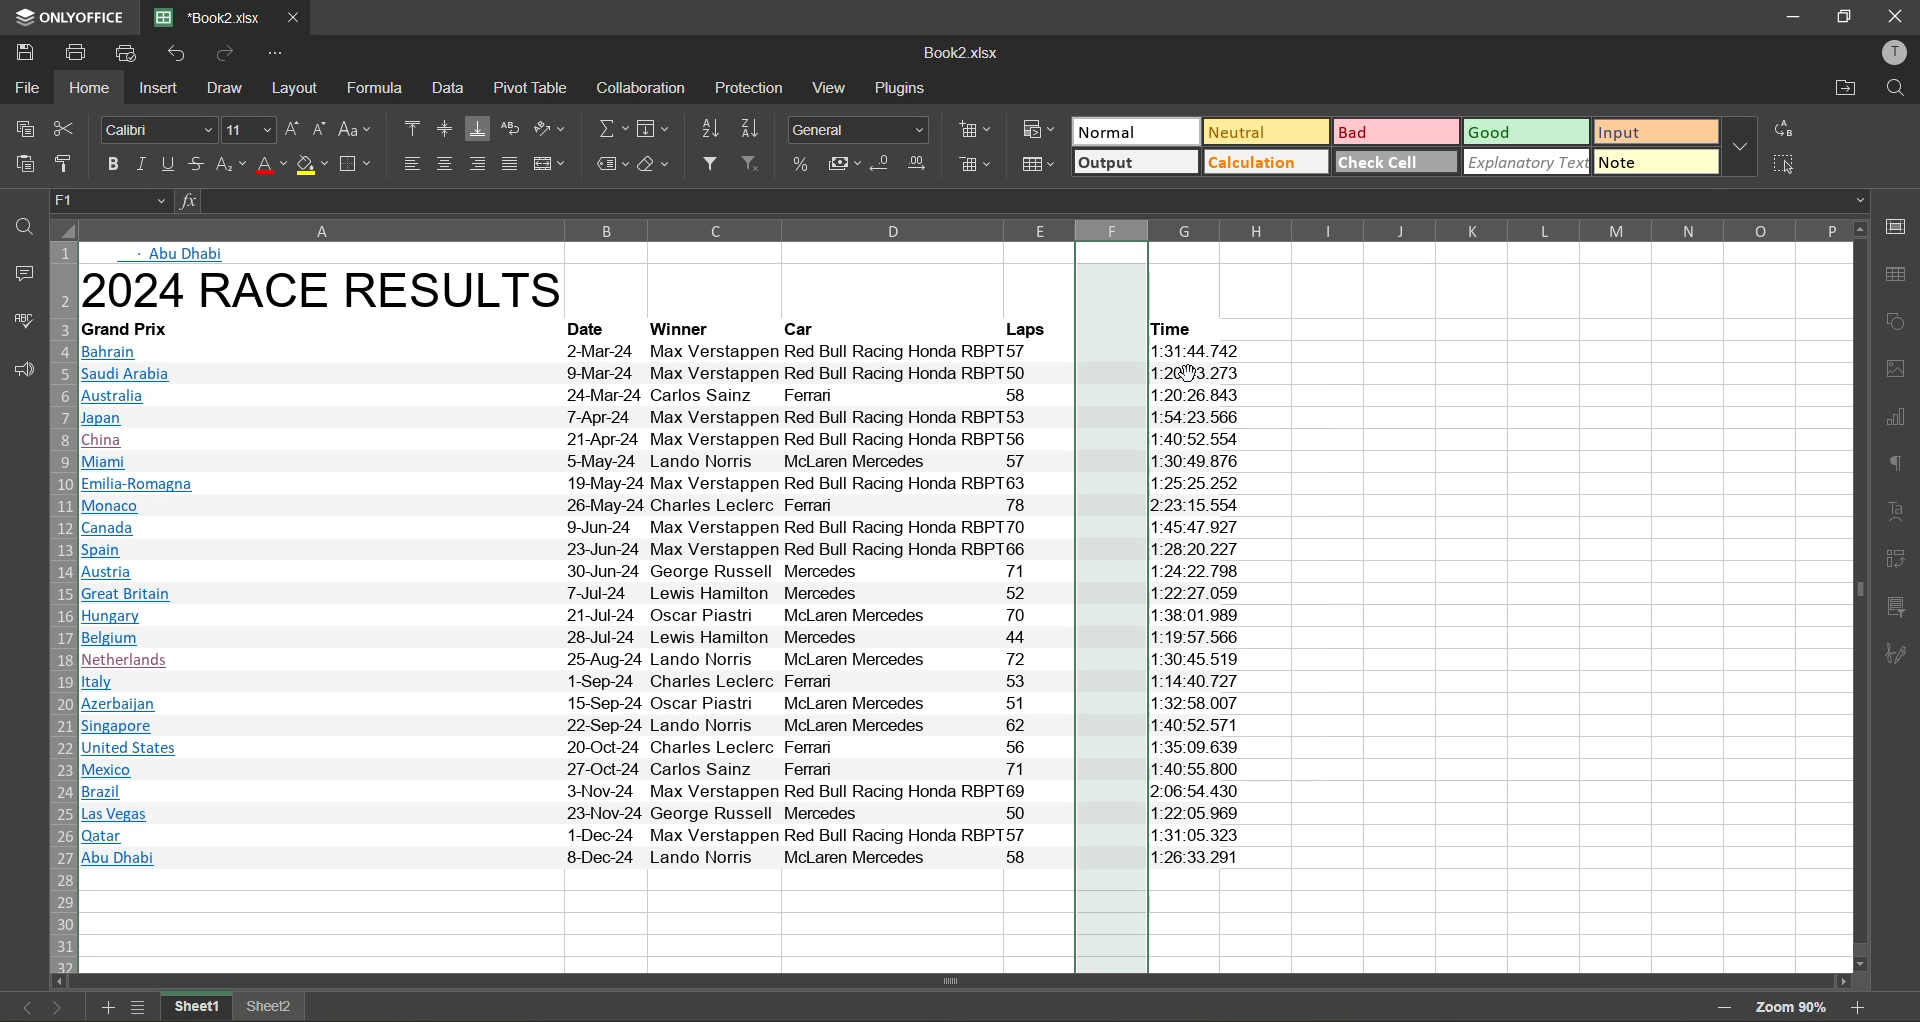 This screenshot has width=1920, height=1022. What do you see at coordinates (749, 88) in the screenshot?
I see `protection` at bounding box center [749, 88].